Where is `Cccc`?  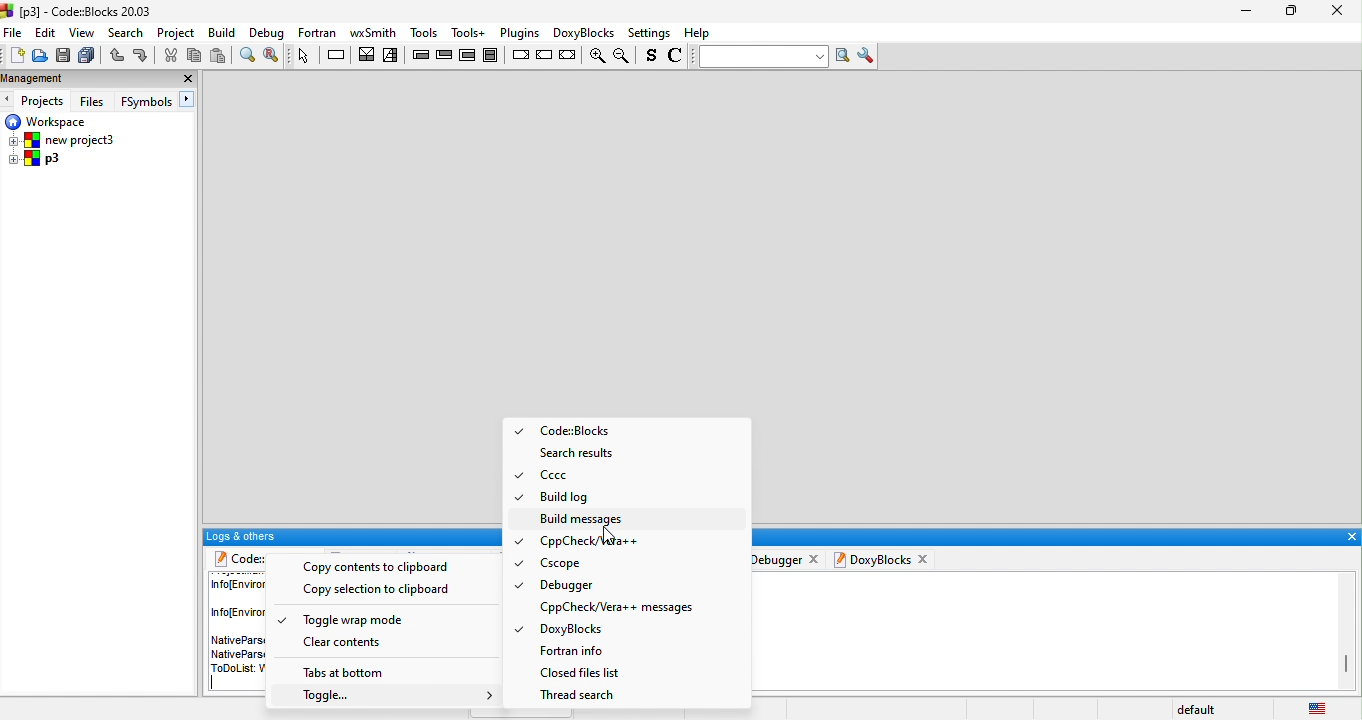
Cccc is located at coordinates (576, 476).